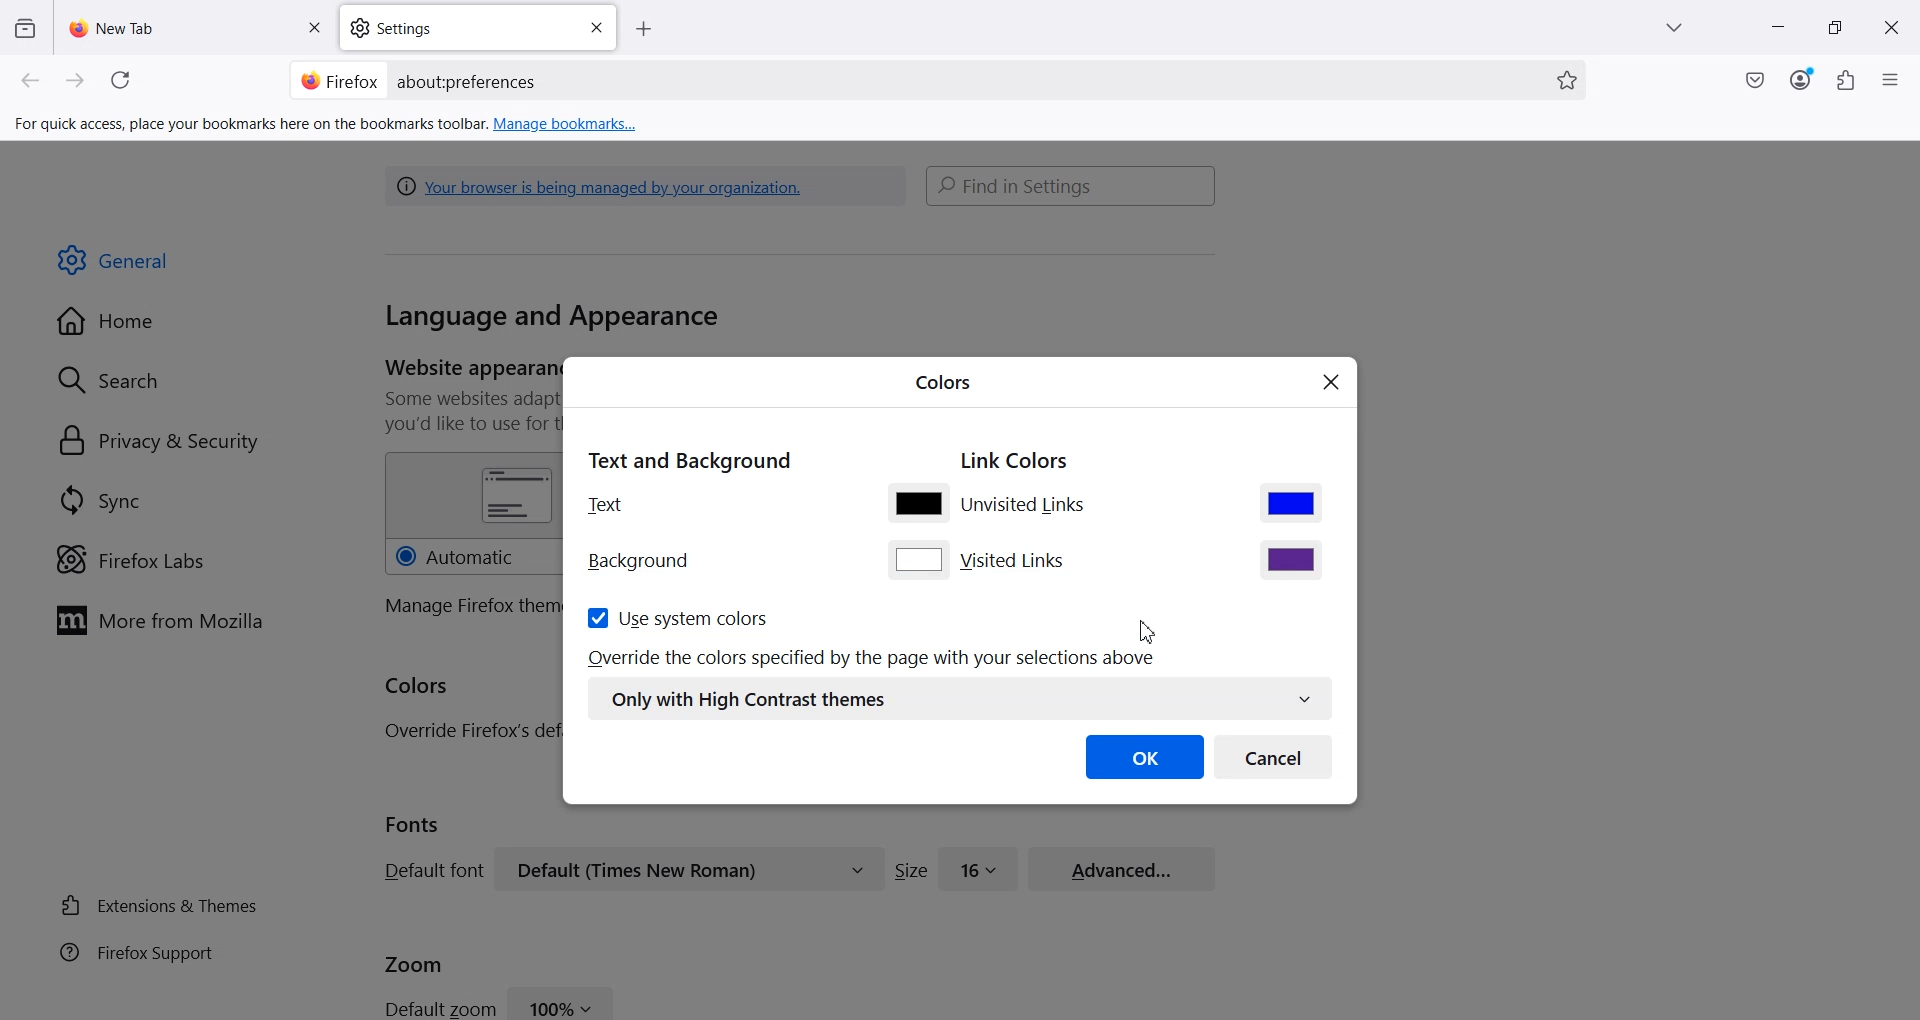  Describe the element at coordinates (159, 622) in the screenshot. I see `jm] More from Mozilla` at that location.